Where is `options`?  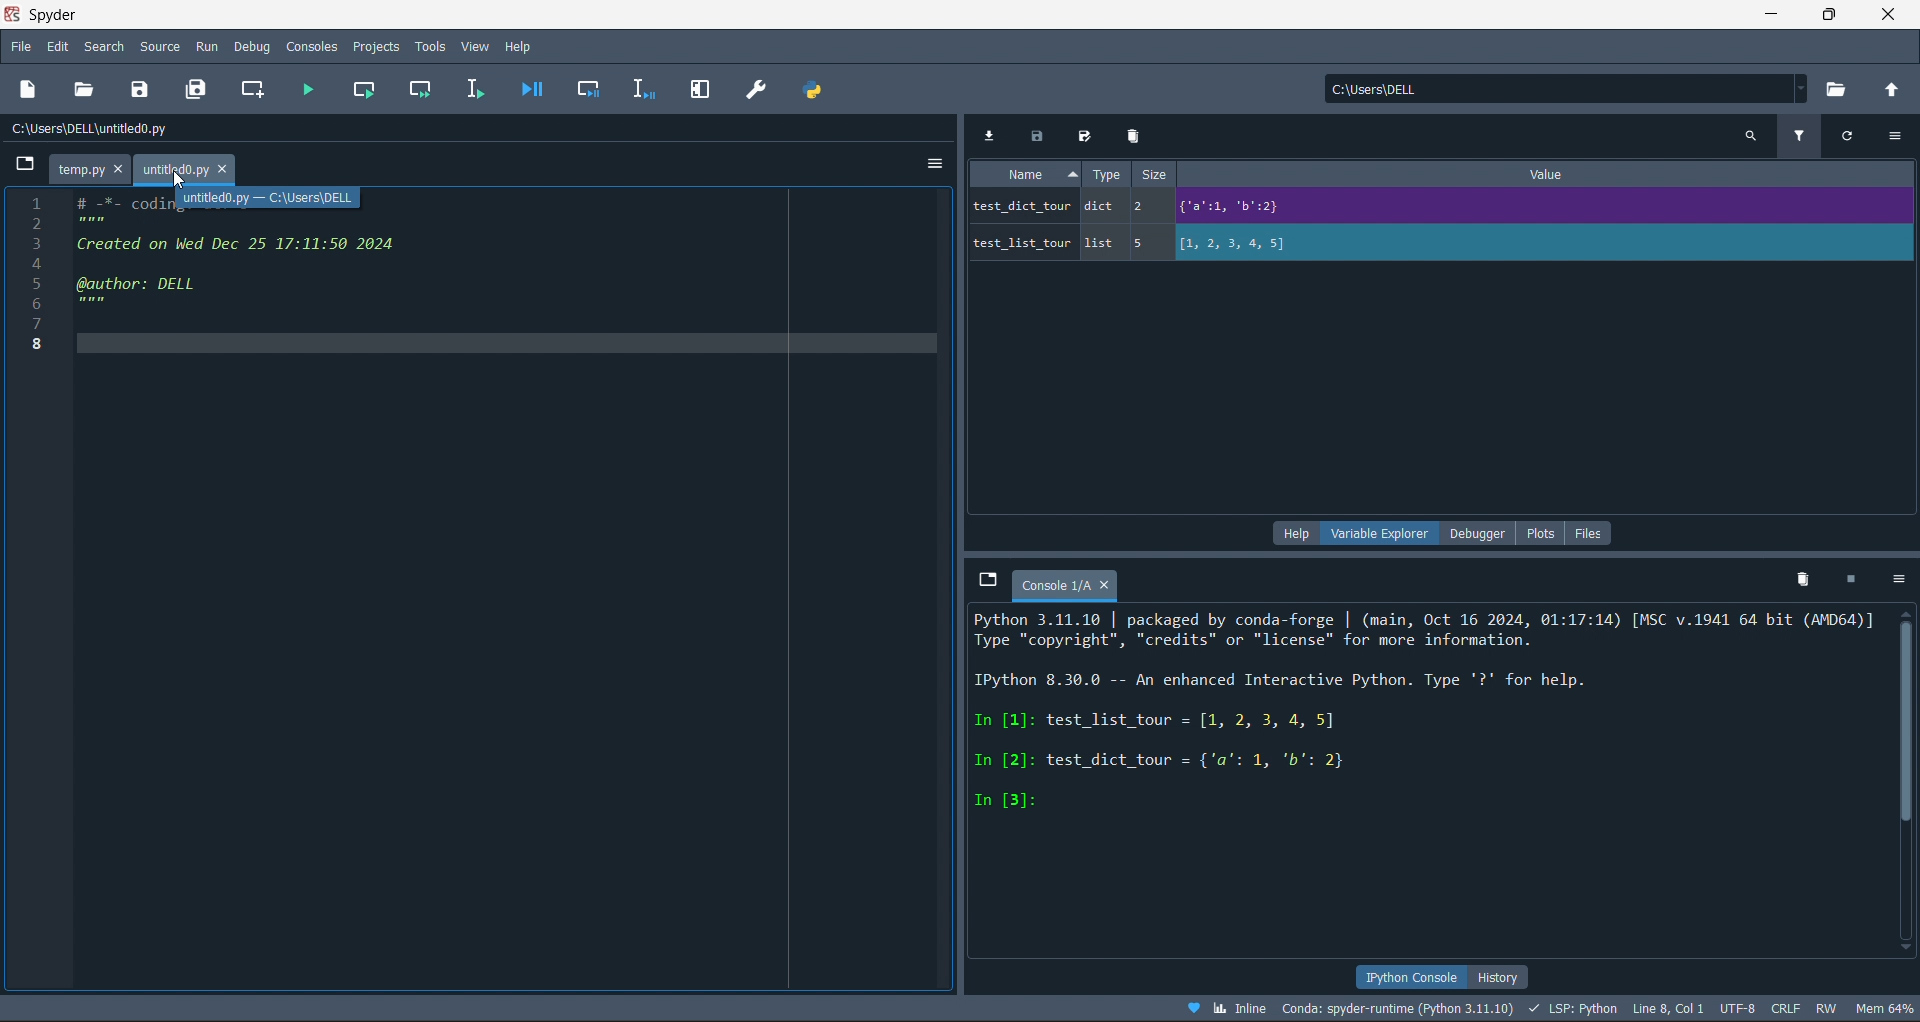 options is located at coordinates (932, 162).